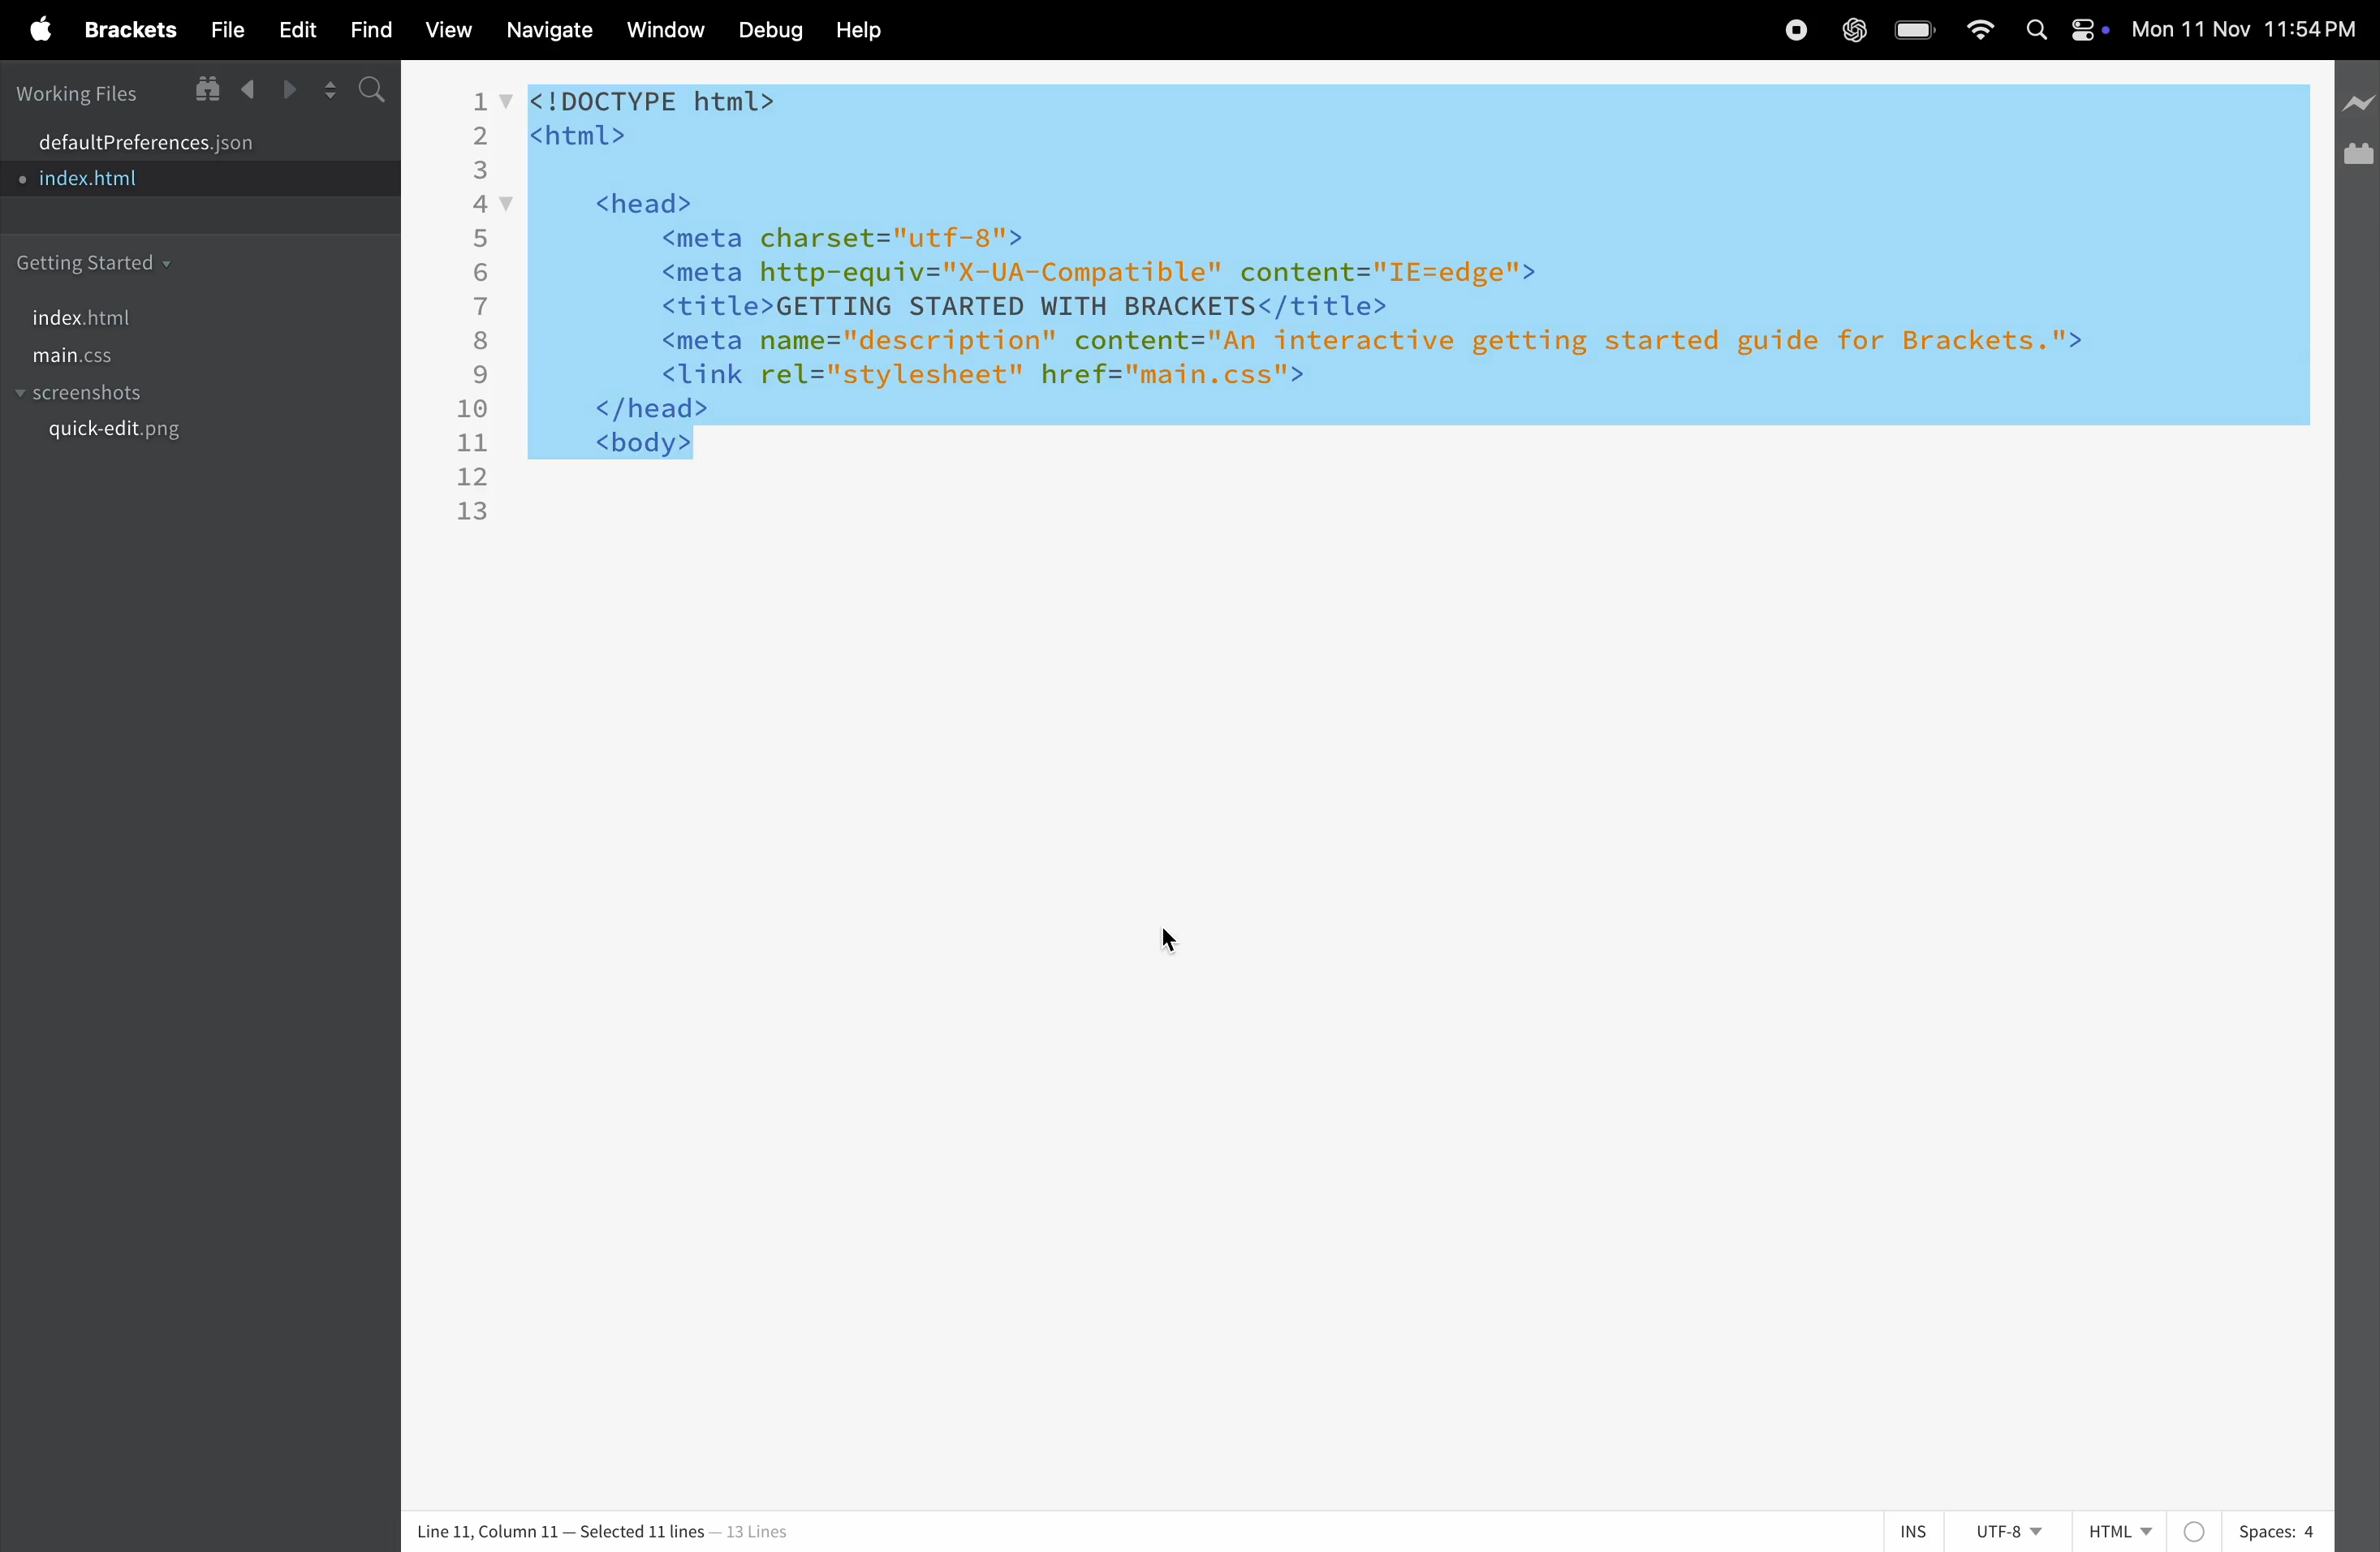 Image resolution: width=2380 pixels, height=1552 pixels. Describe the element at coordinates (106, 258) in the screenshot. I see `getting started` at that location.